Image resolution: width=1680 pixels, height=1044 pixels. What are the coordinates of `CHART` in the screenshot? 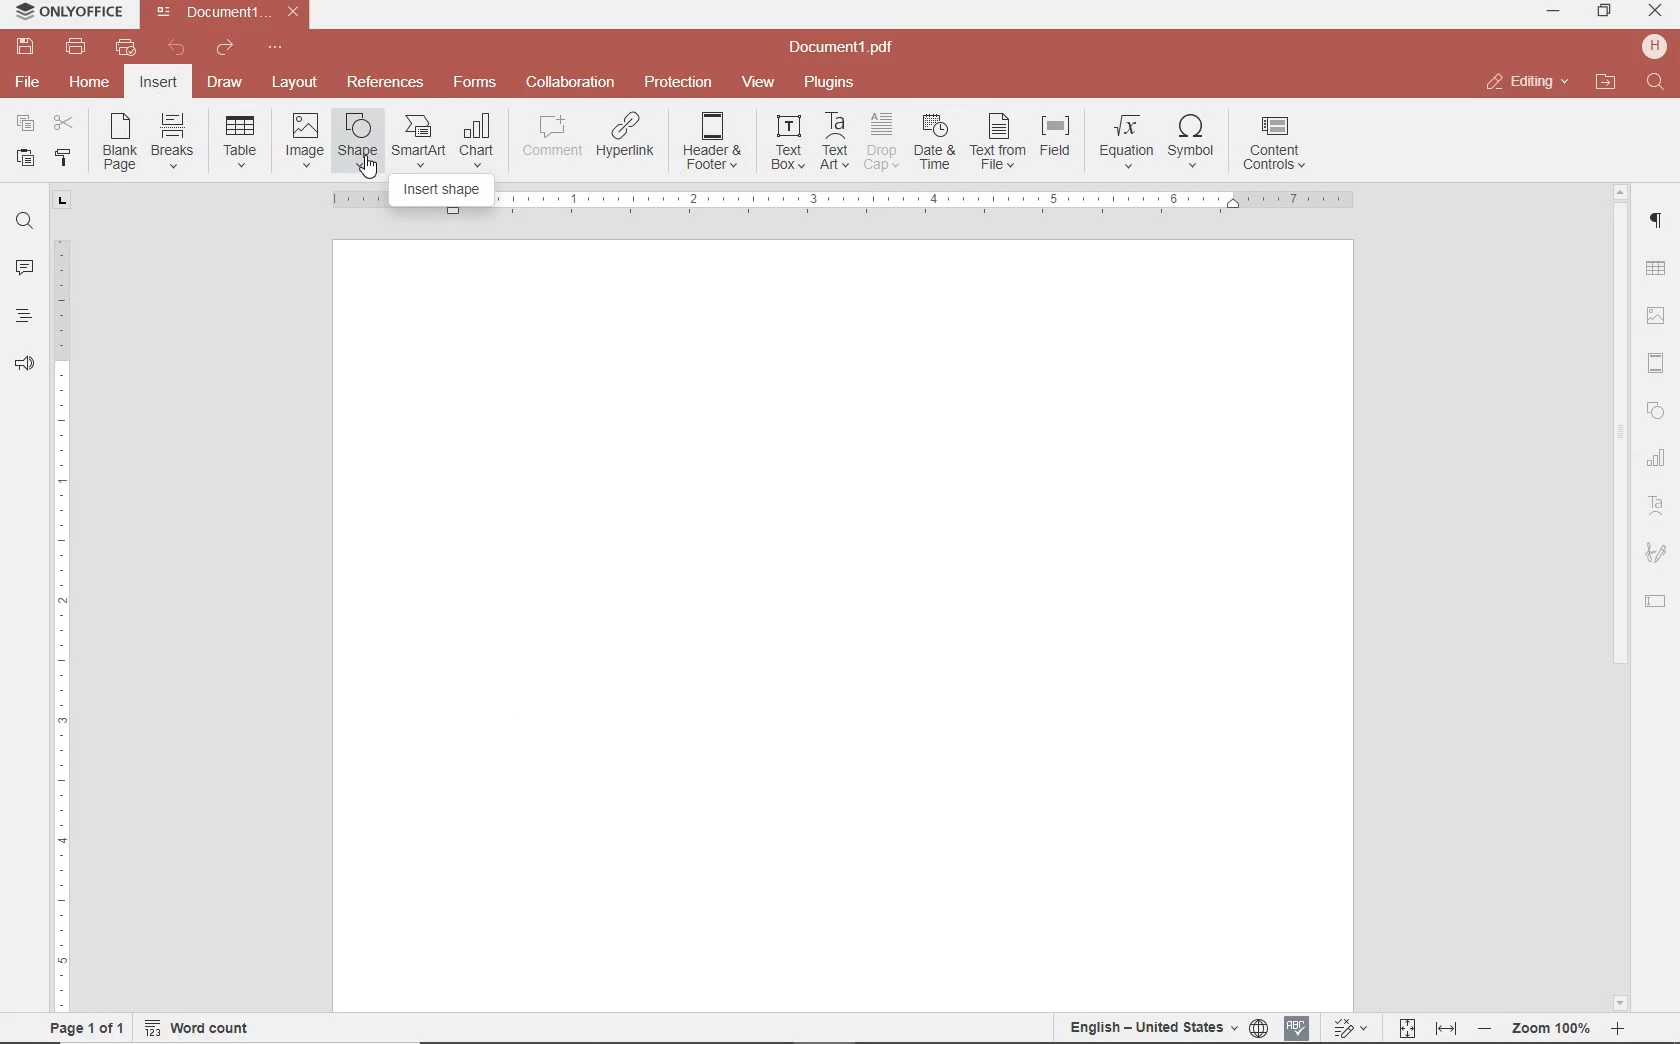 It's located at (1657, 459).